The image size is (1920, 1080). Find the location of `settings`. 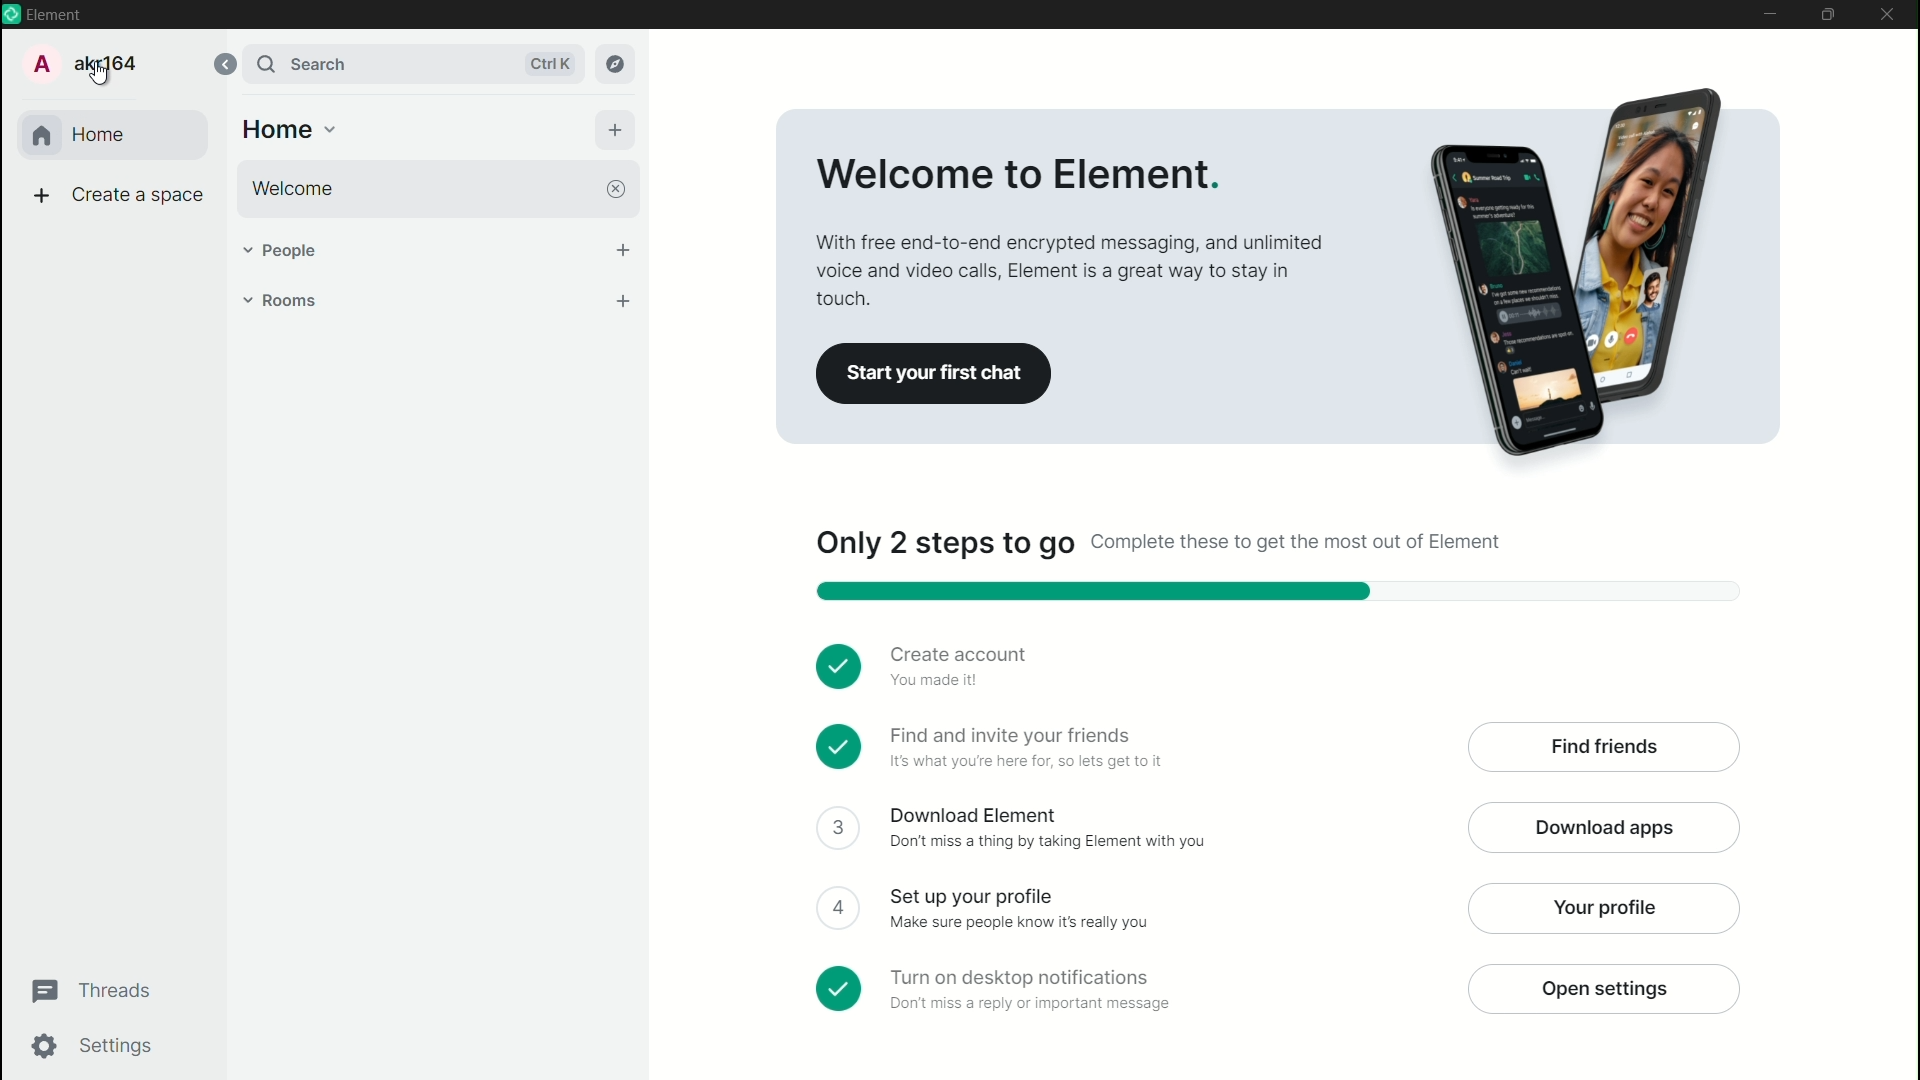

settings is located at coordinates (93, 1048).